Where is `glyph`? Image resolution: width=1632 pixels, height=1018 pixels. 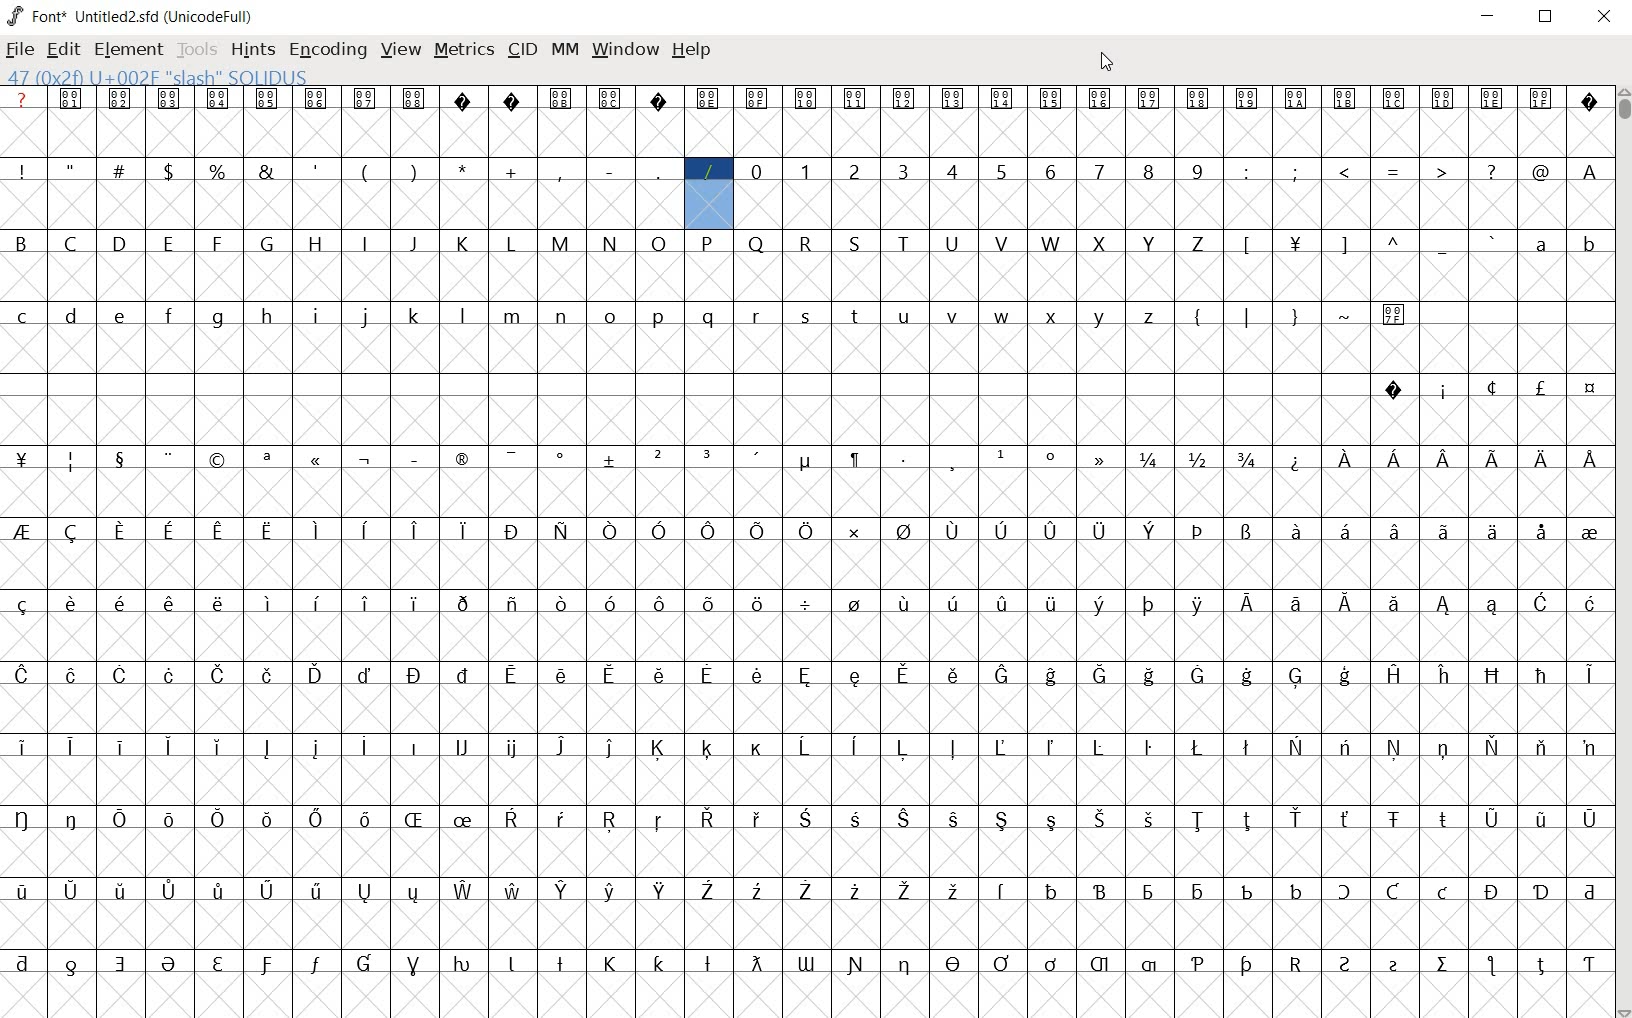
glyph is located at coordinates (463, 531).